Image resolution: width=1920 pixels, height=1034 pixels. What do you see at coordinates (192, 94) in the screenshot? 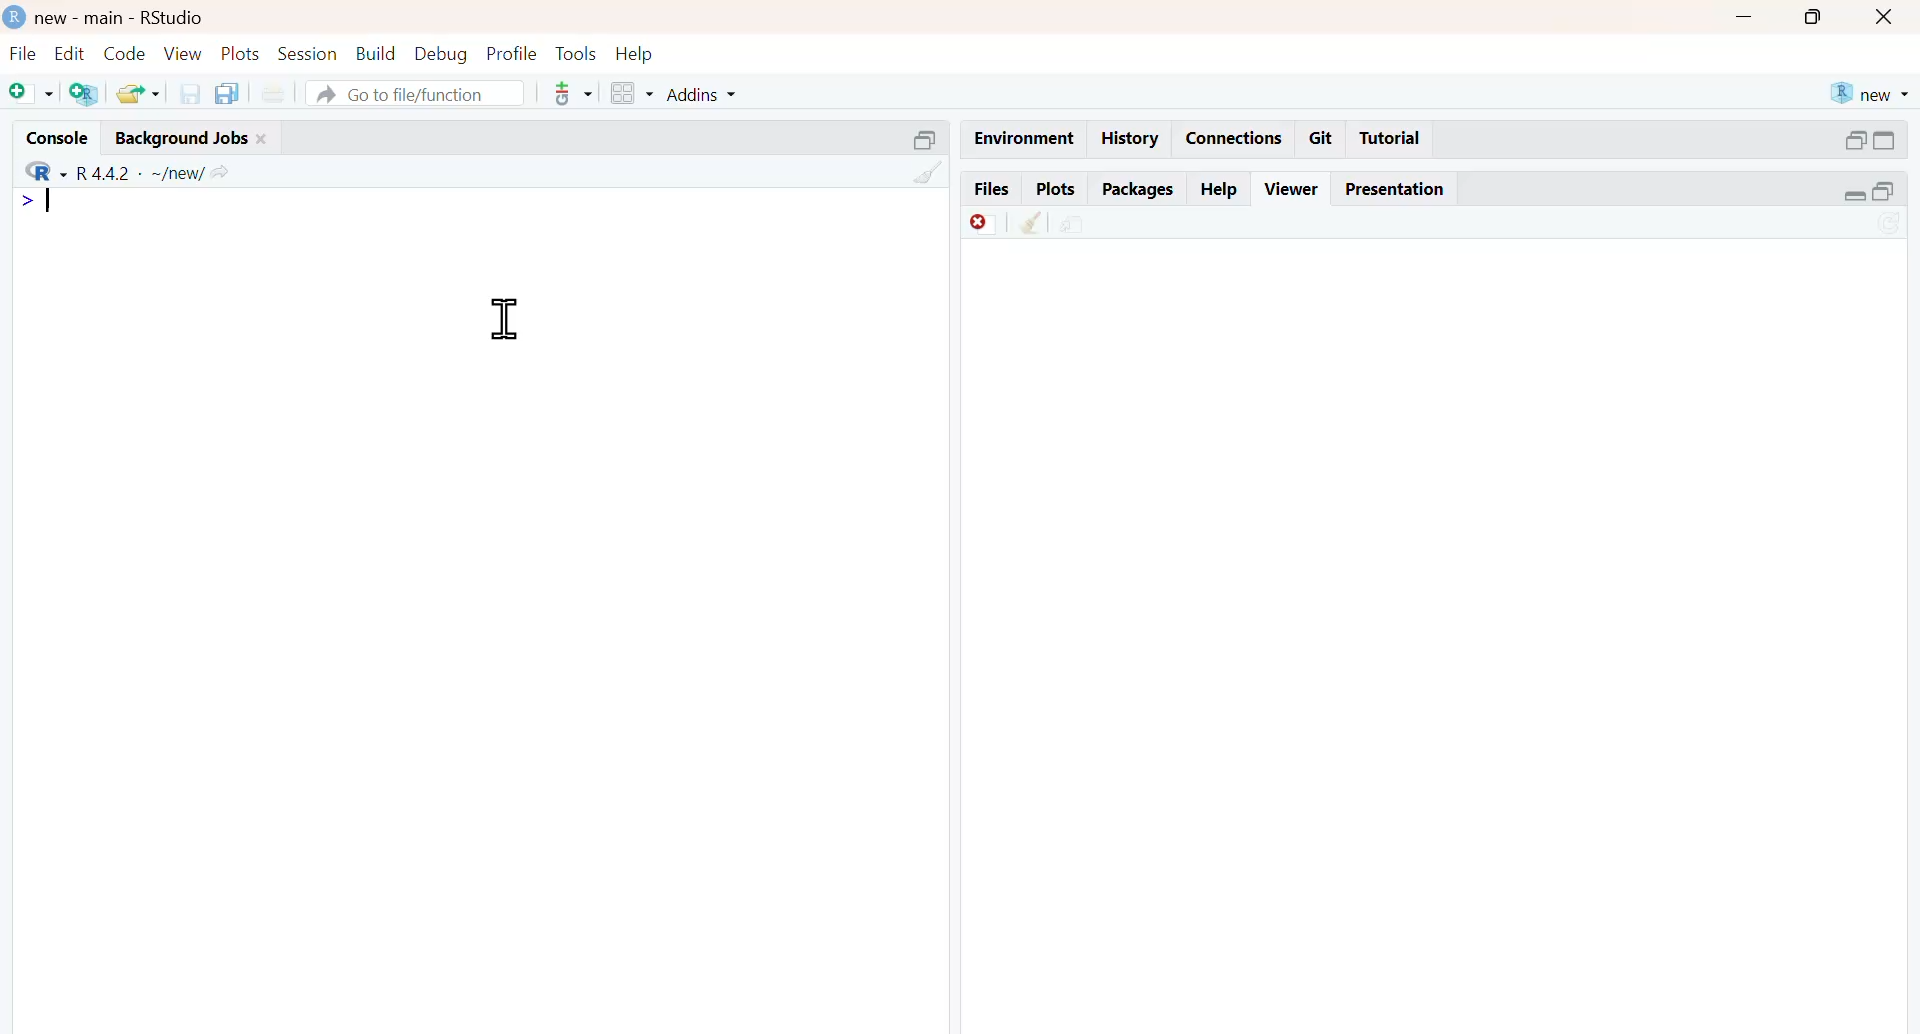
I see `save` at bounding box center [192, 94].